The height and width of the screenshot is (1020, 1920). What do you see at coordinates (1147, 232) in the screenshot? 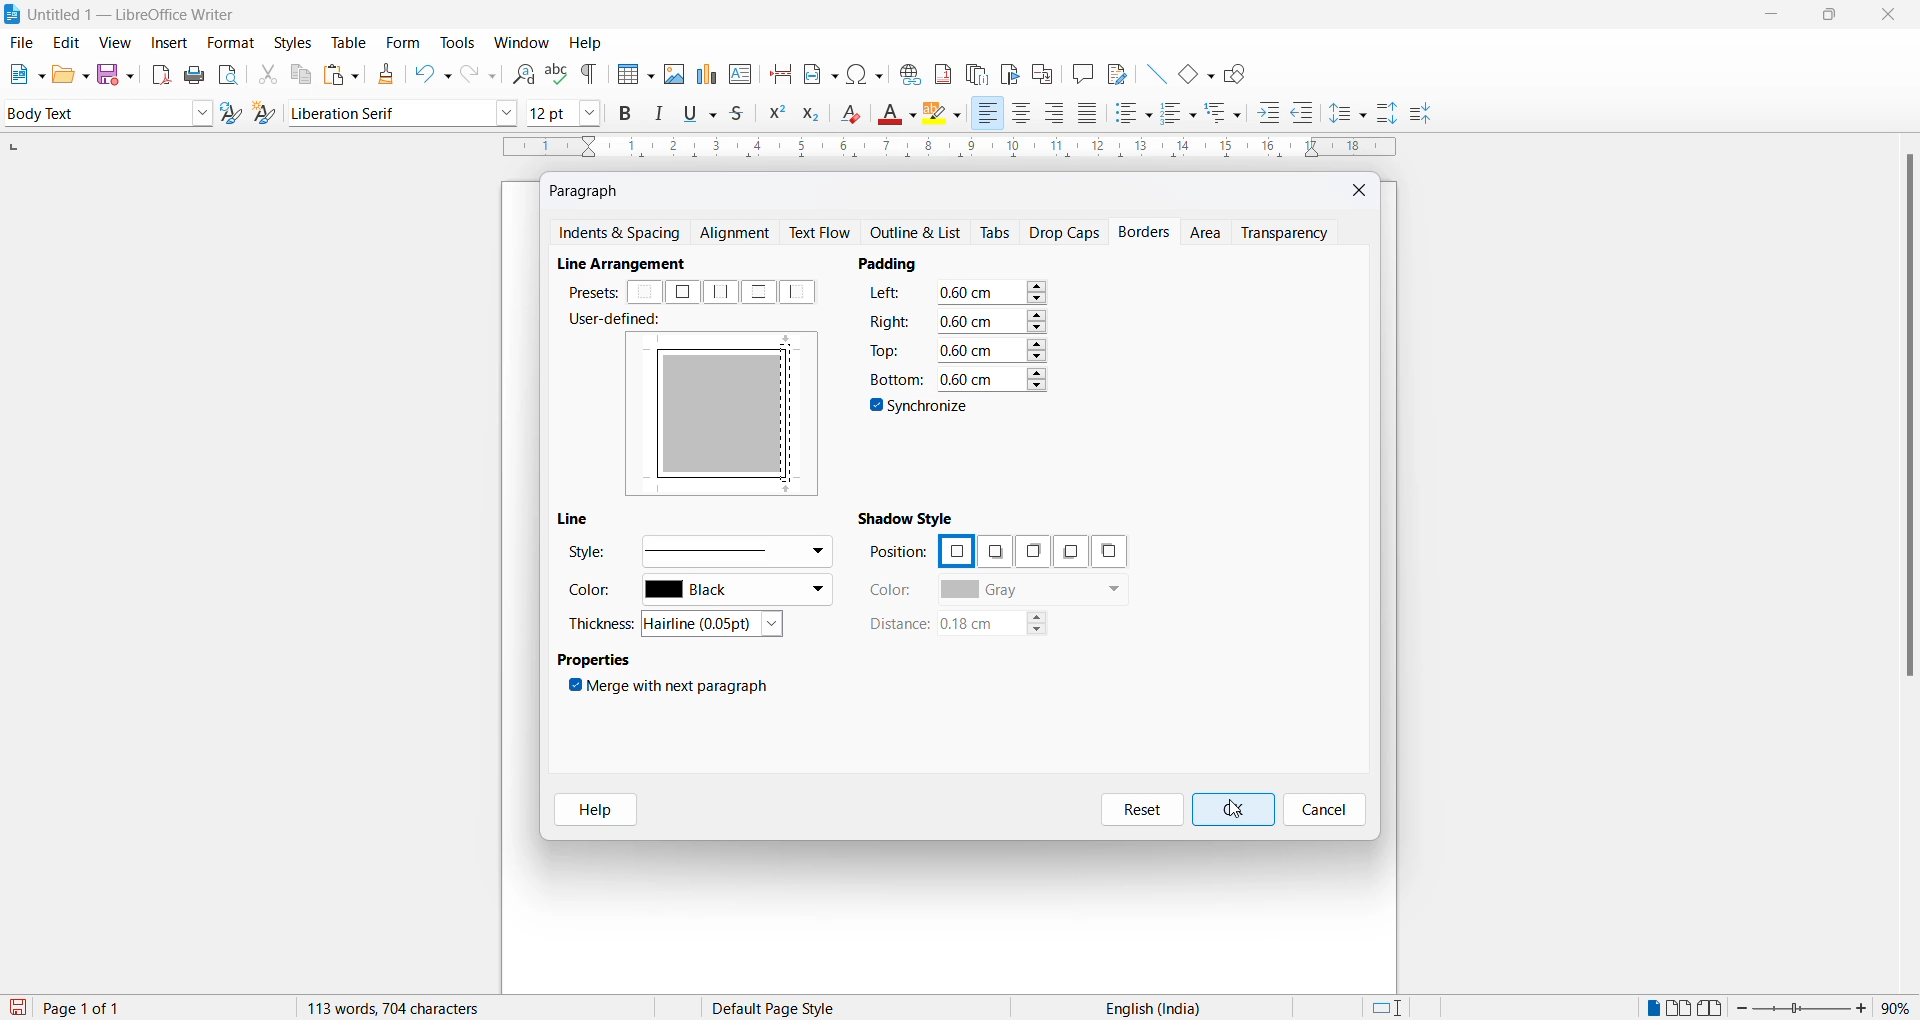
I see `borders` at bounding box center [1147, 232].